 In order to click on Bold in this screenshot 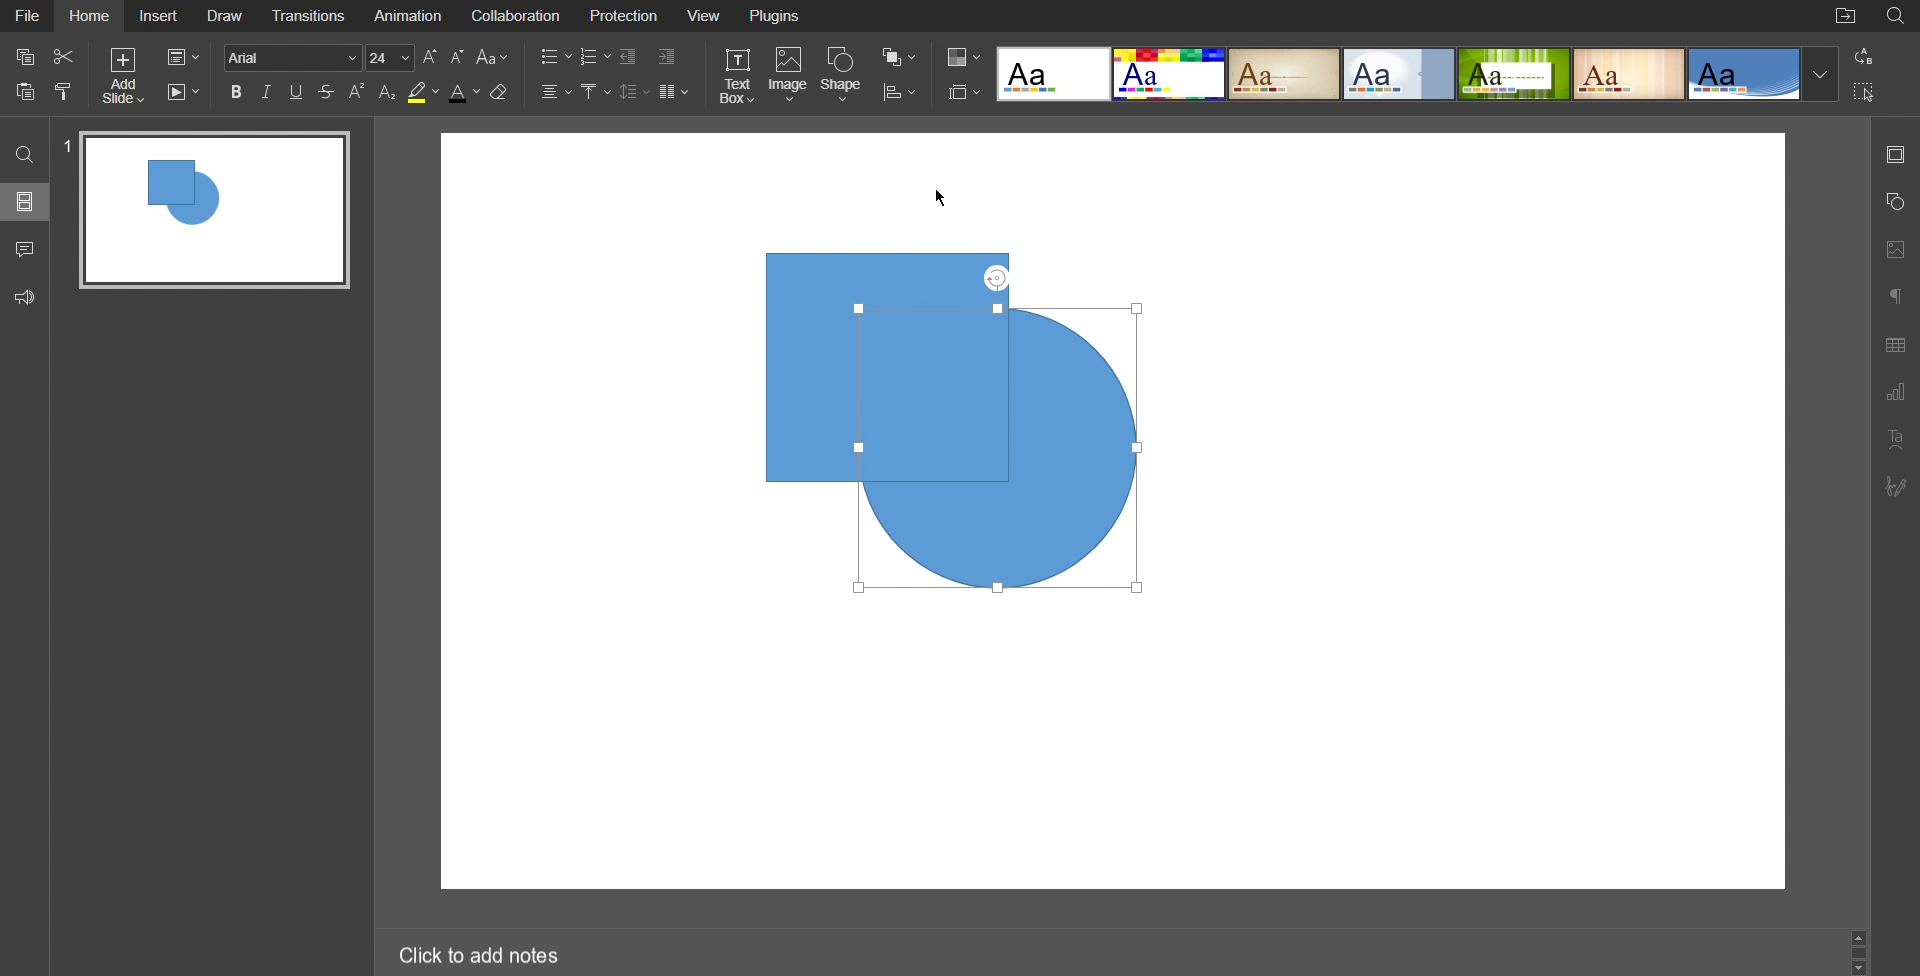, I will do `click(237, 93)`.